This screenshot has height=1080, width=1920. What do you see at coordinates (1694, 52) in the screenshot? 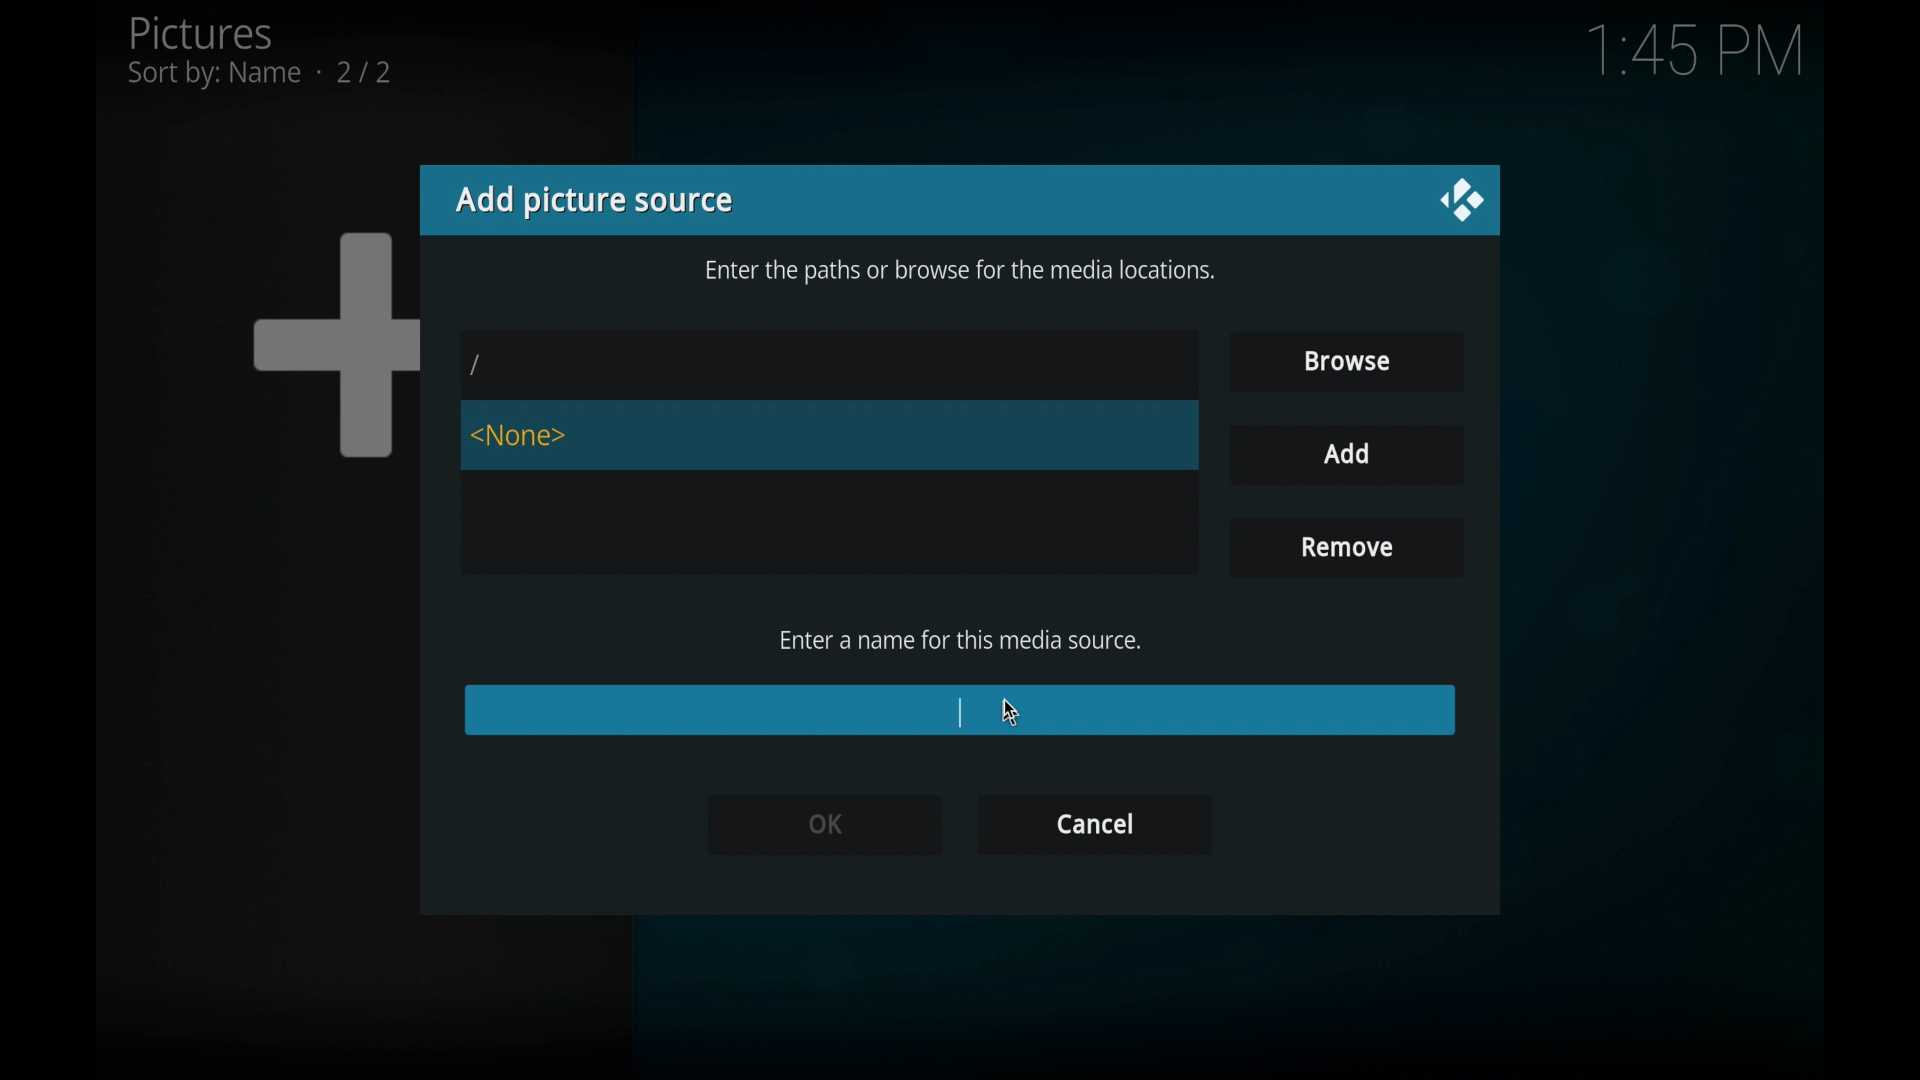
I see `time` at bounding box center [1694, 52].